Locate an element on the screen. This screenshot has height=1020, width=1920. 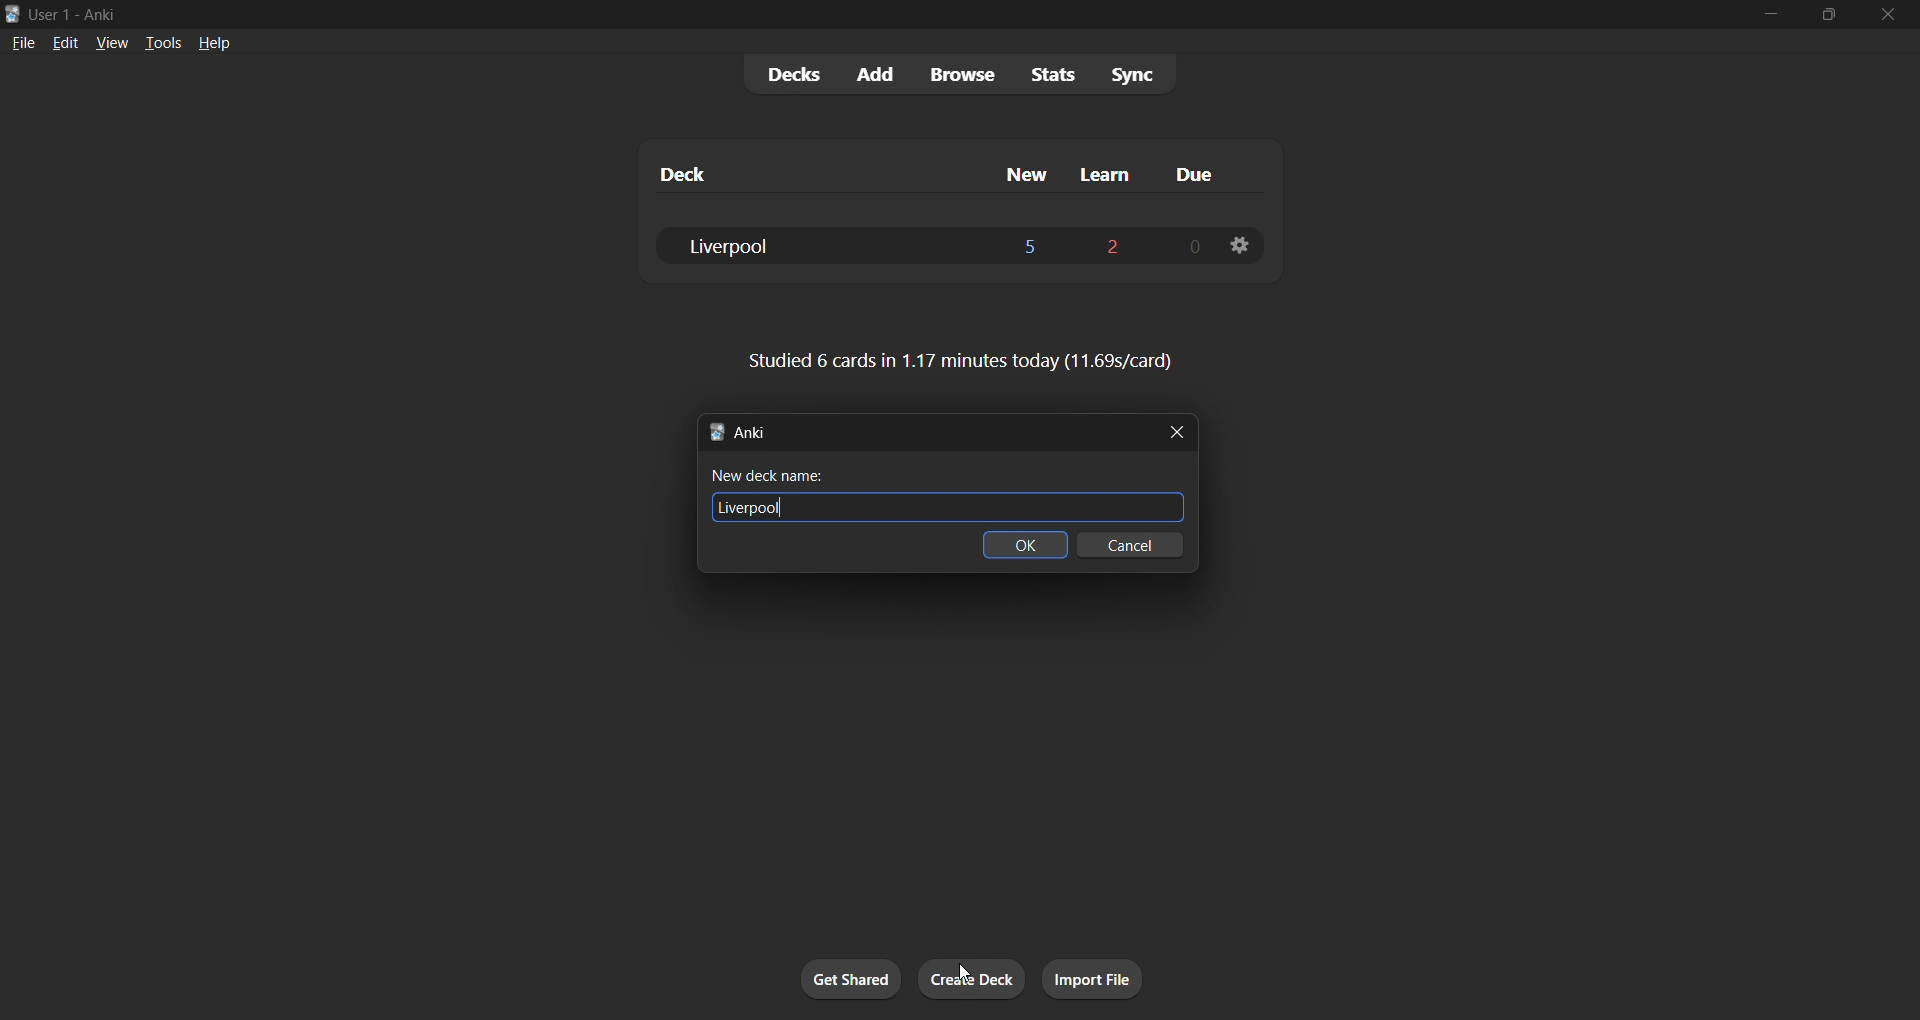
get shared is located at coordinates (848, 977).